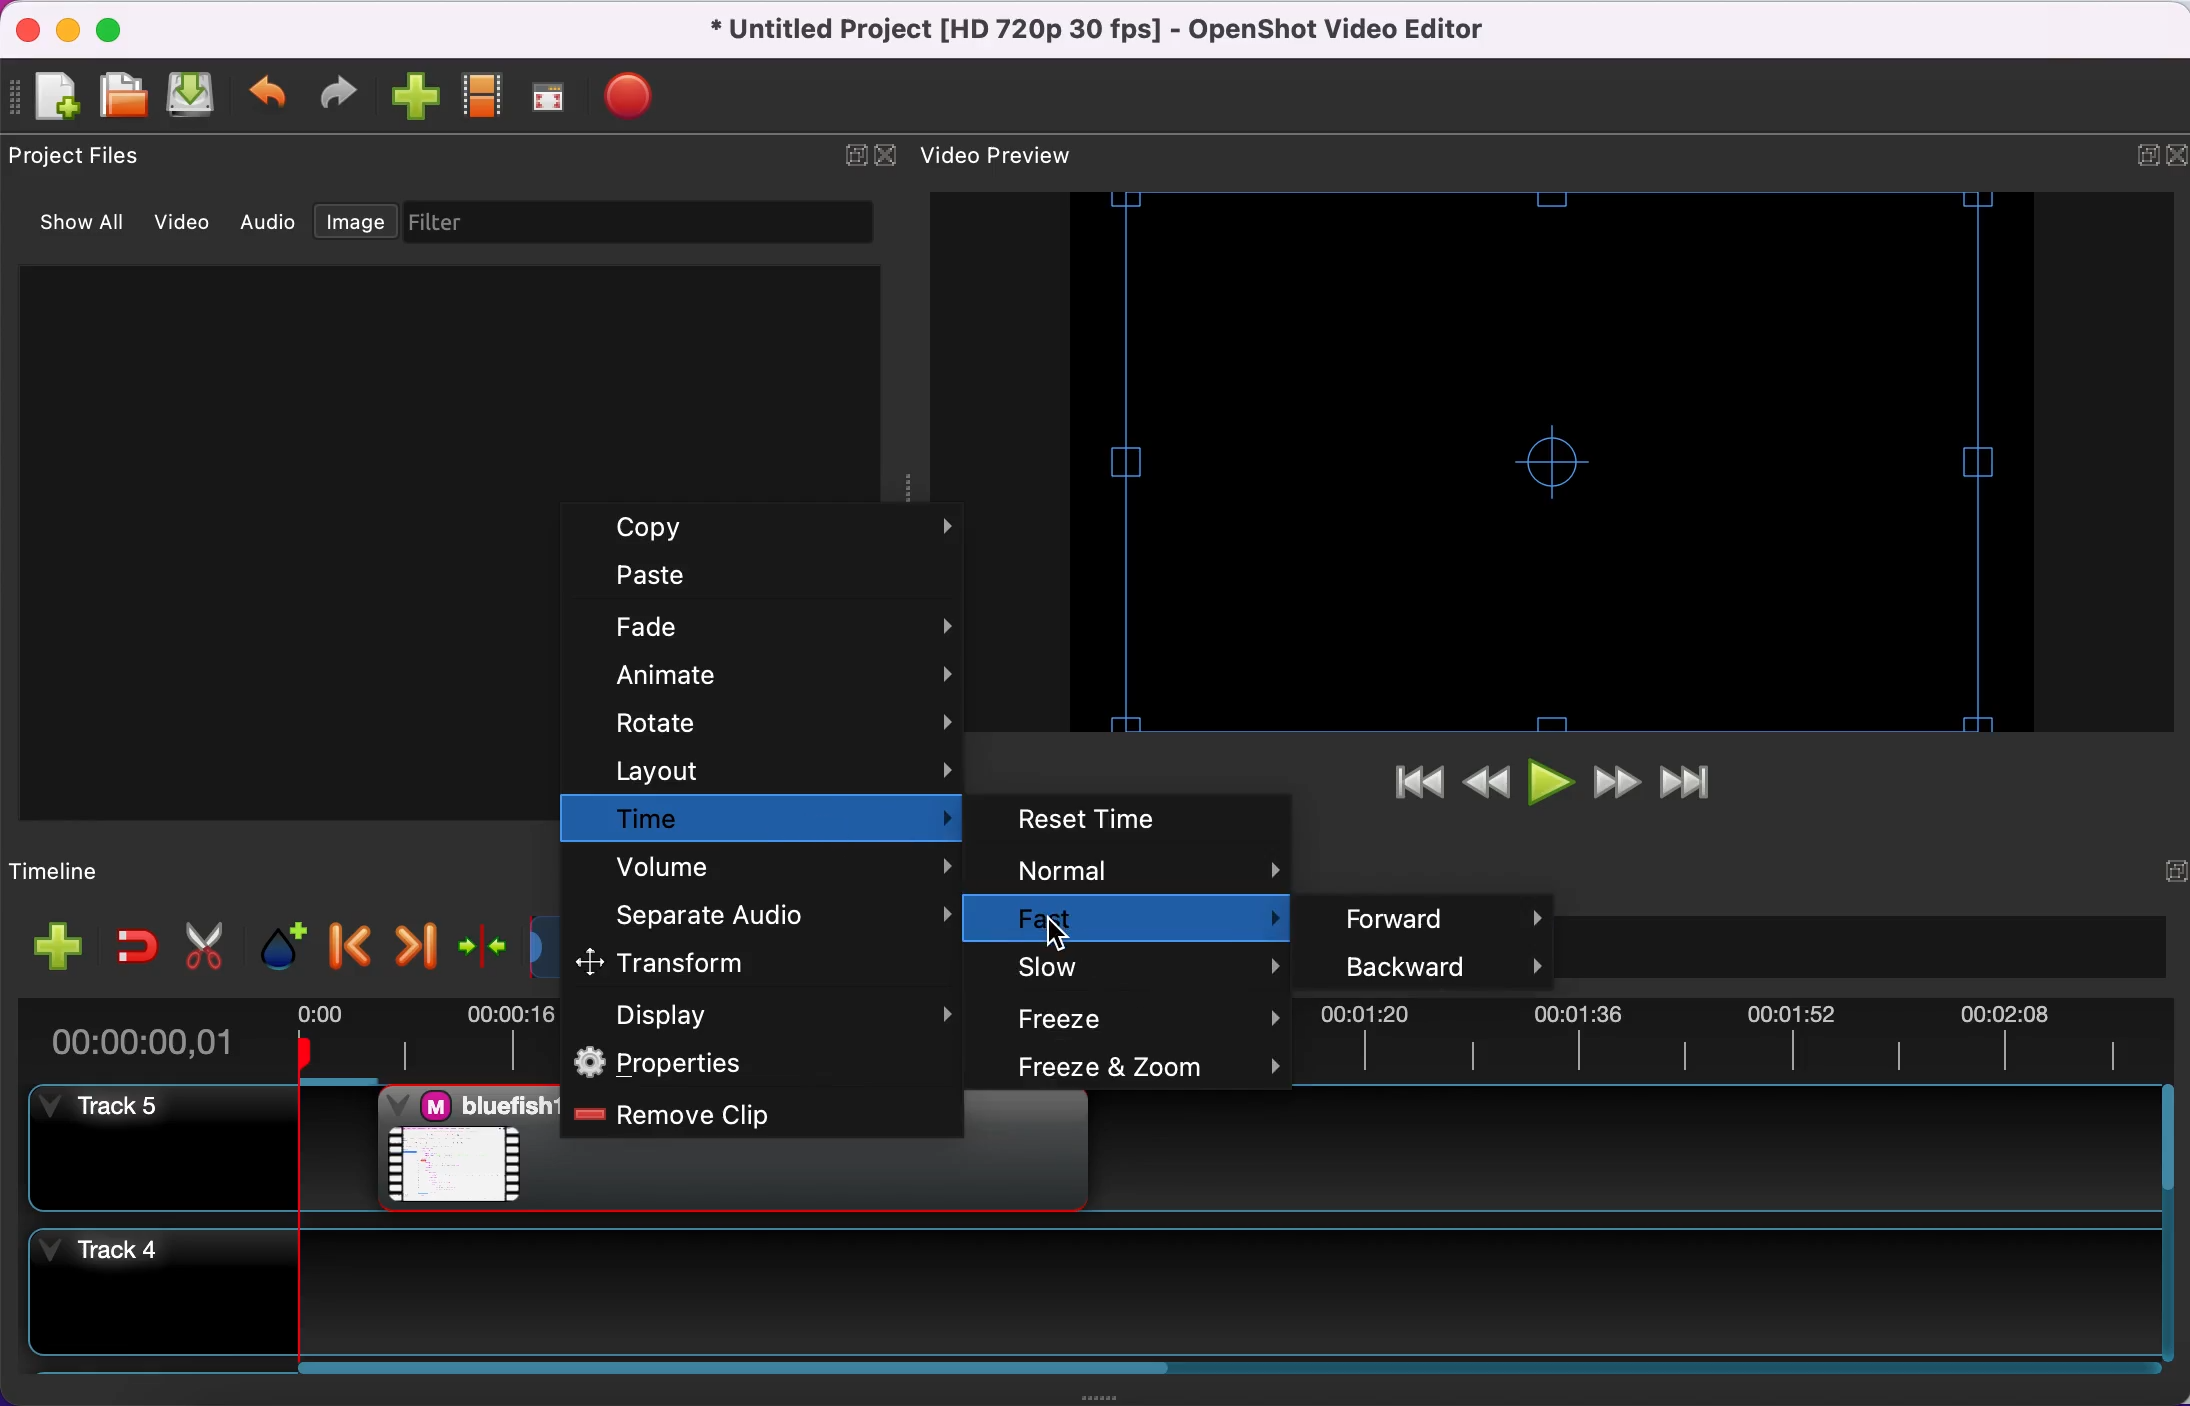 This screenshot has width=2190, height=1406. I want to click on time duration, so click(162, 1035).